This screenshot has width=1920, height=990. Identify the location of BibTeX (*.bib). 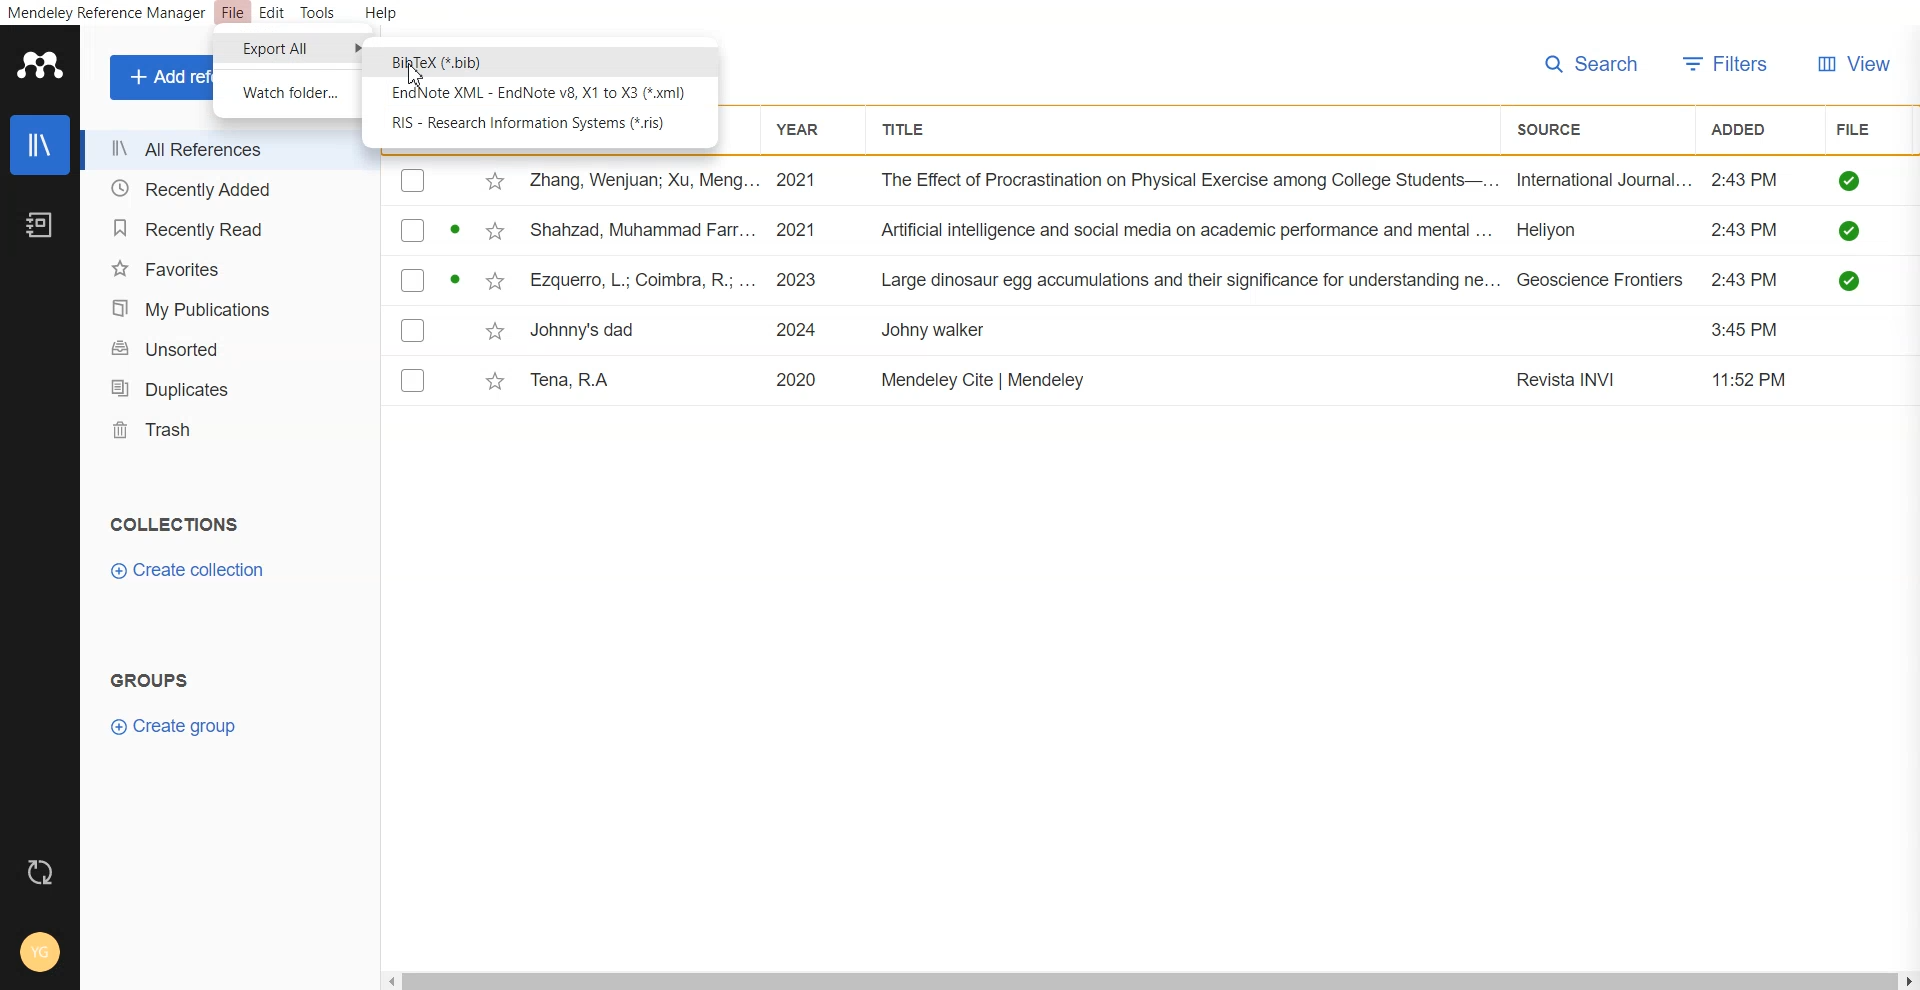
(441, 61).